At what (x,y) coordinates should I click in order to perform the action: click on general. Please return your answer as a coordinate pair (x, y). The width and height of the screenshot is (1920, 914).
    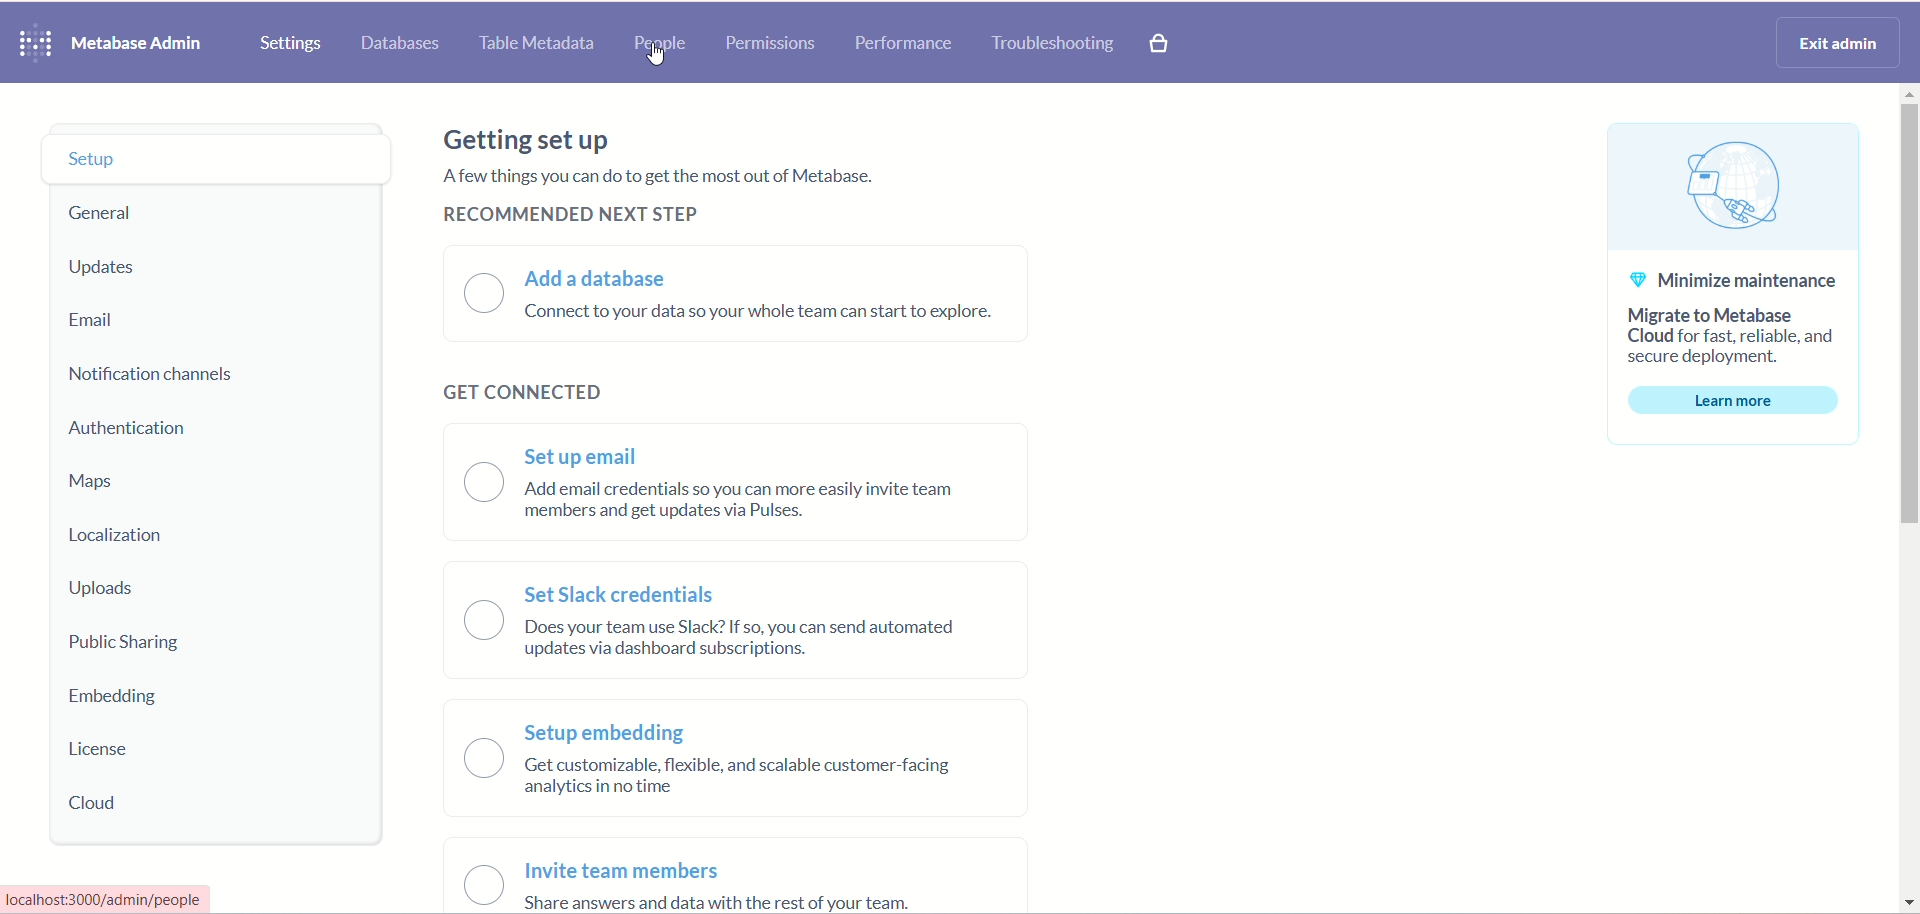
    Looking at the image, I should click on (109, 213).